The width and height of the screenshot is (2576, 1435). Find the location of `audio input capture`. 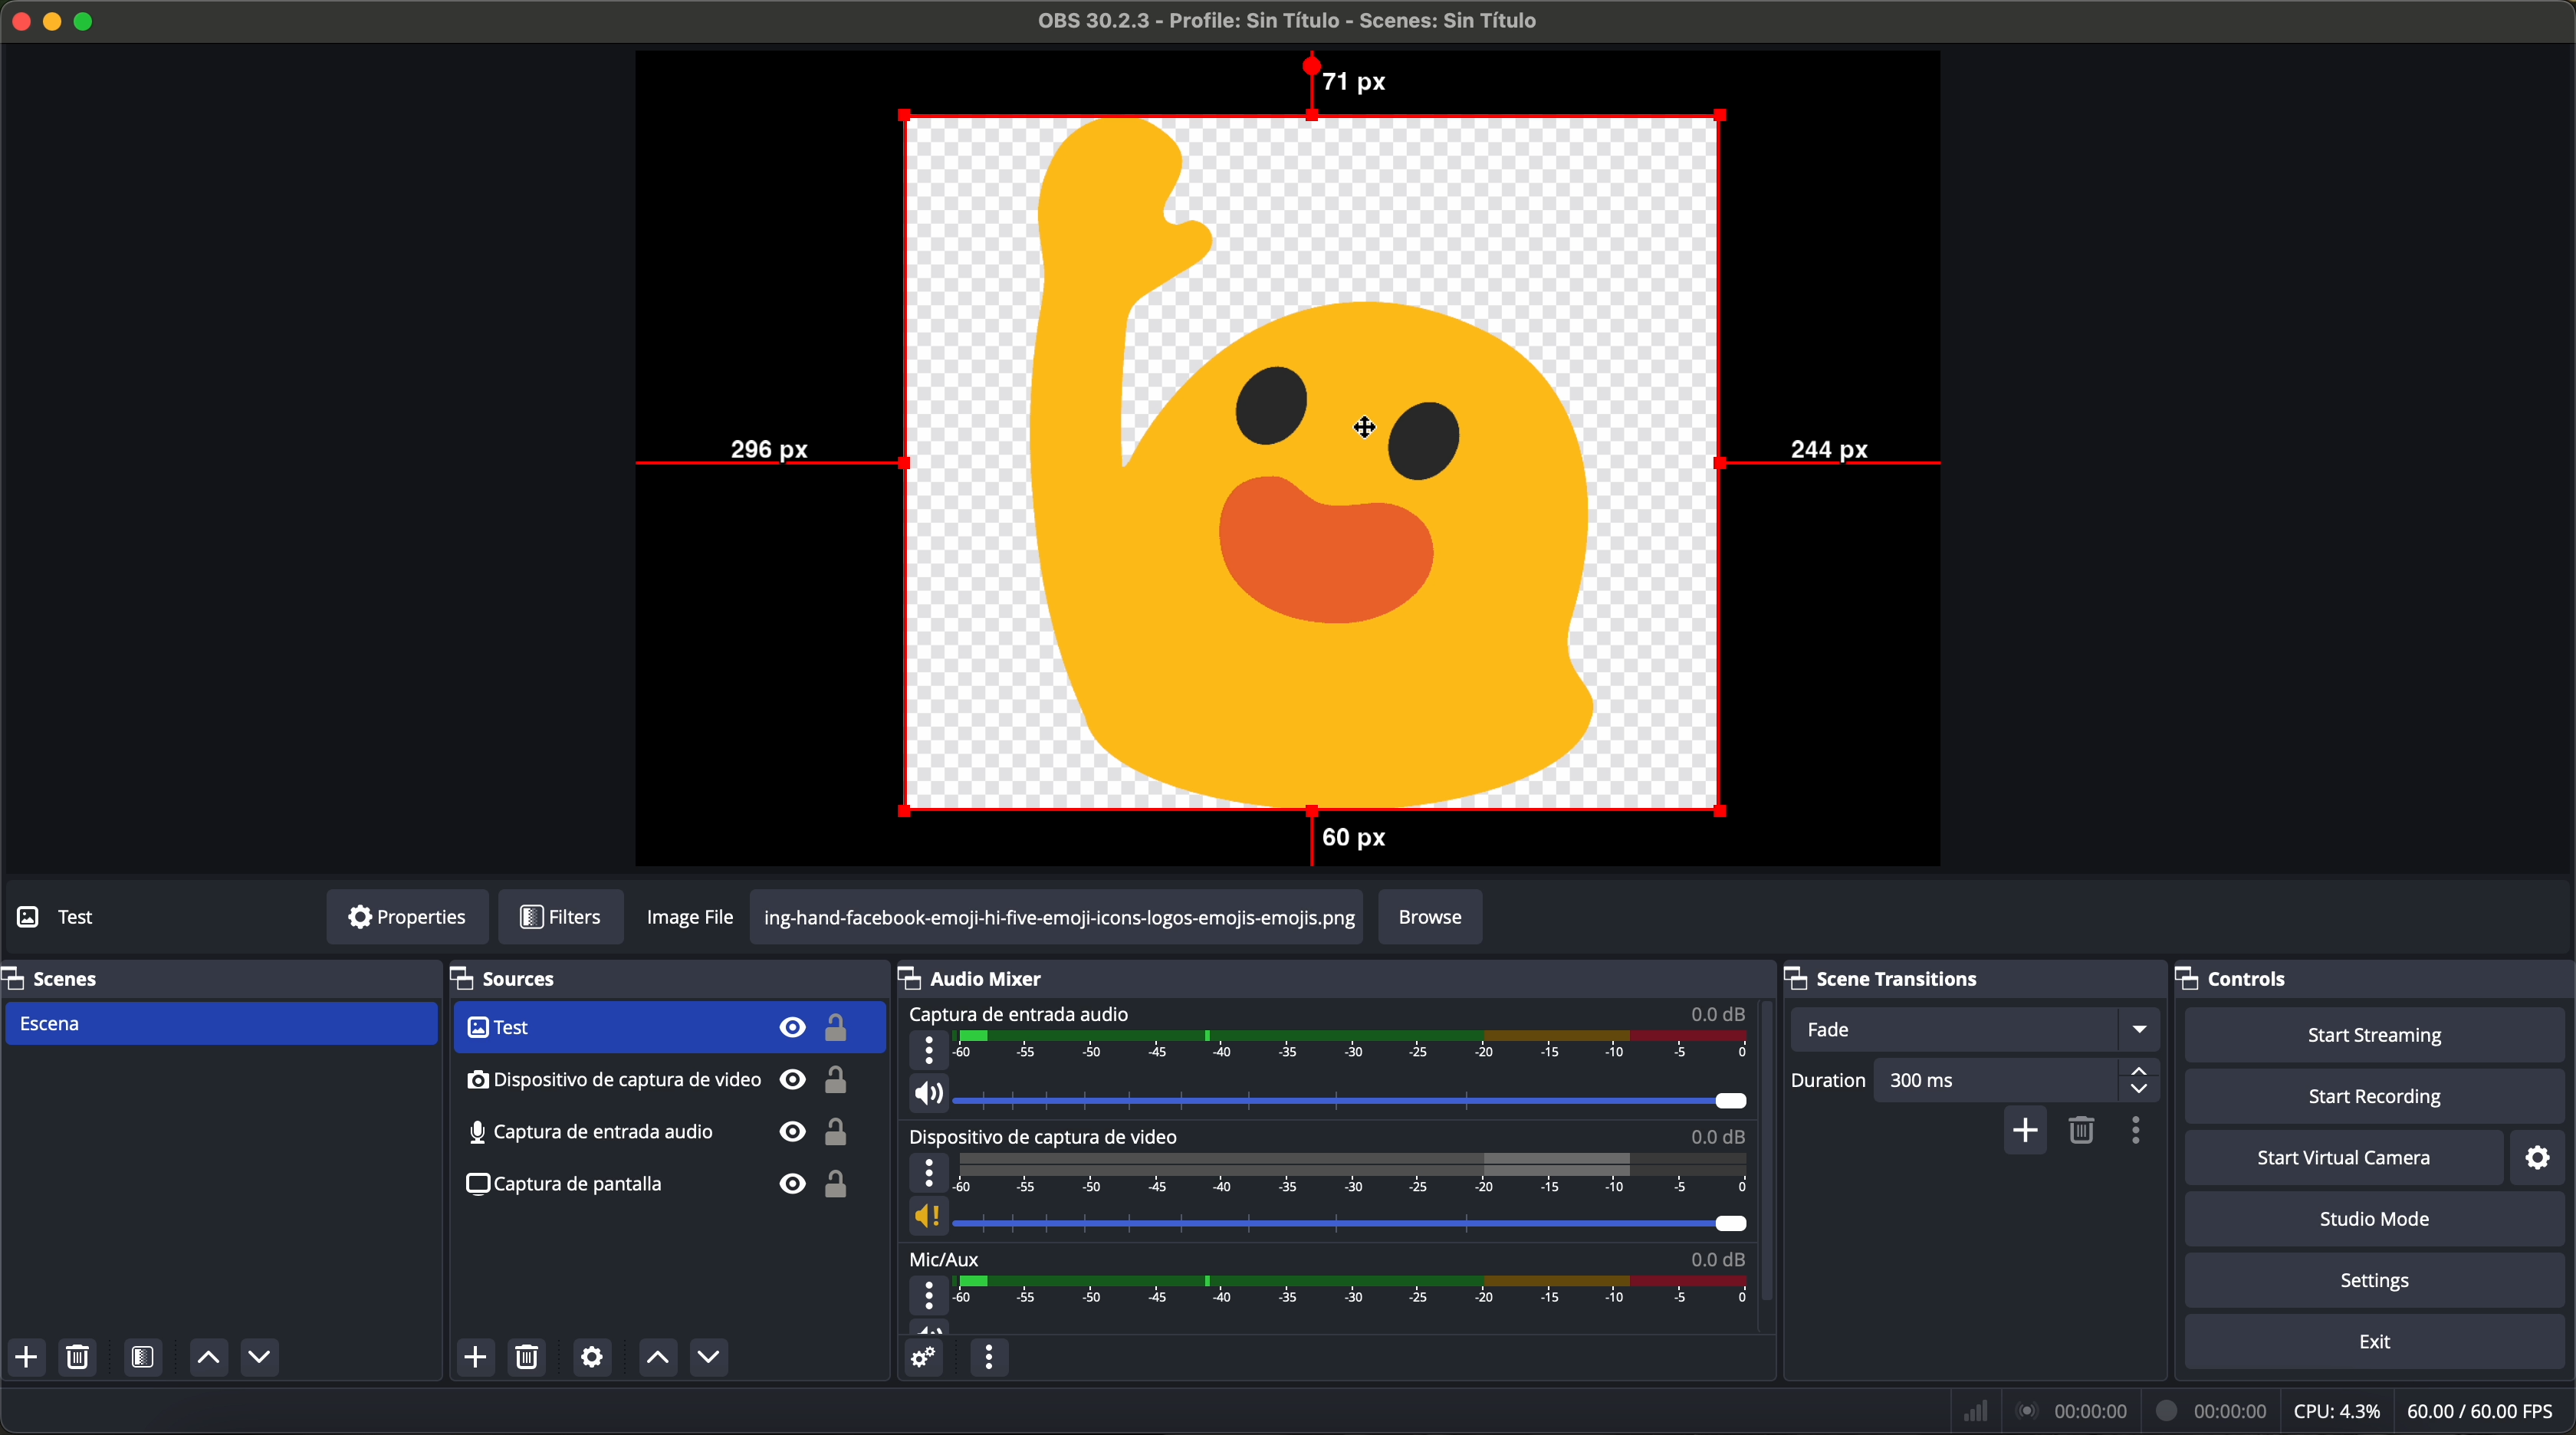

audio input capture is located at coordinates (1018, 1014).